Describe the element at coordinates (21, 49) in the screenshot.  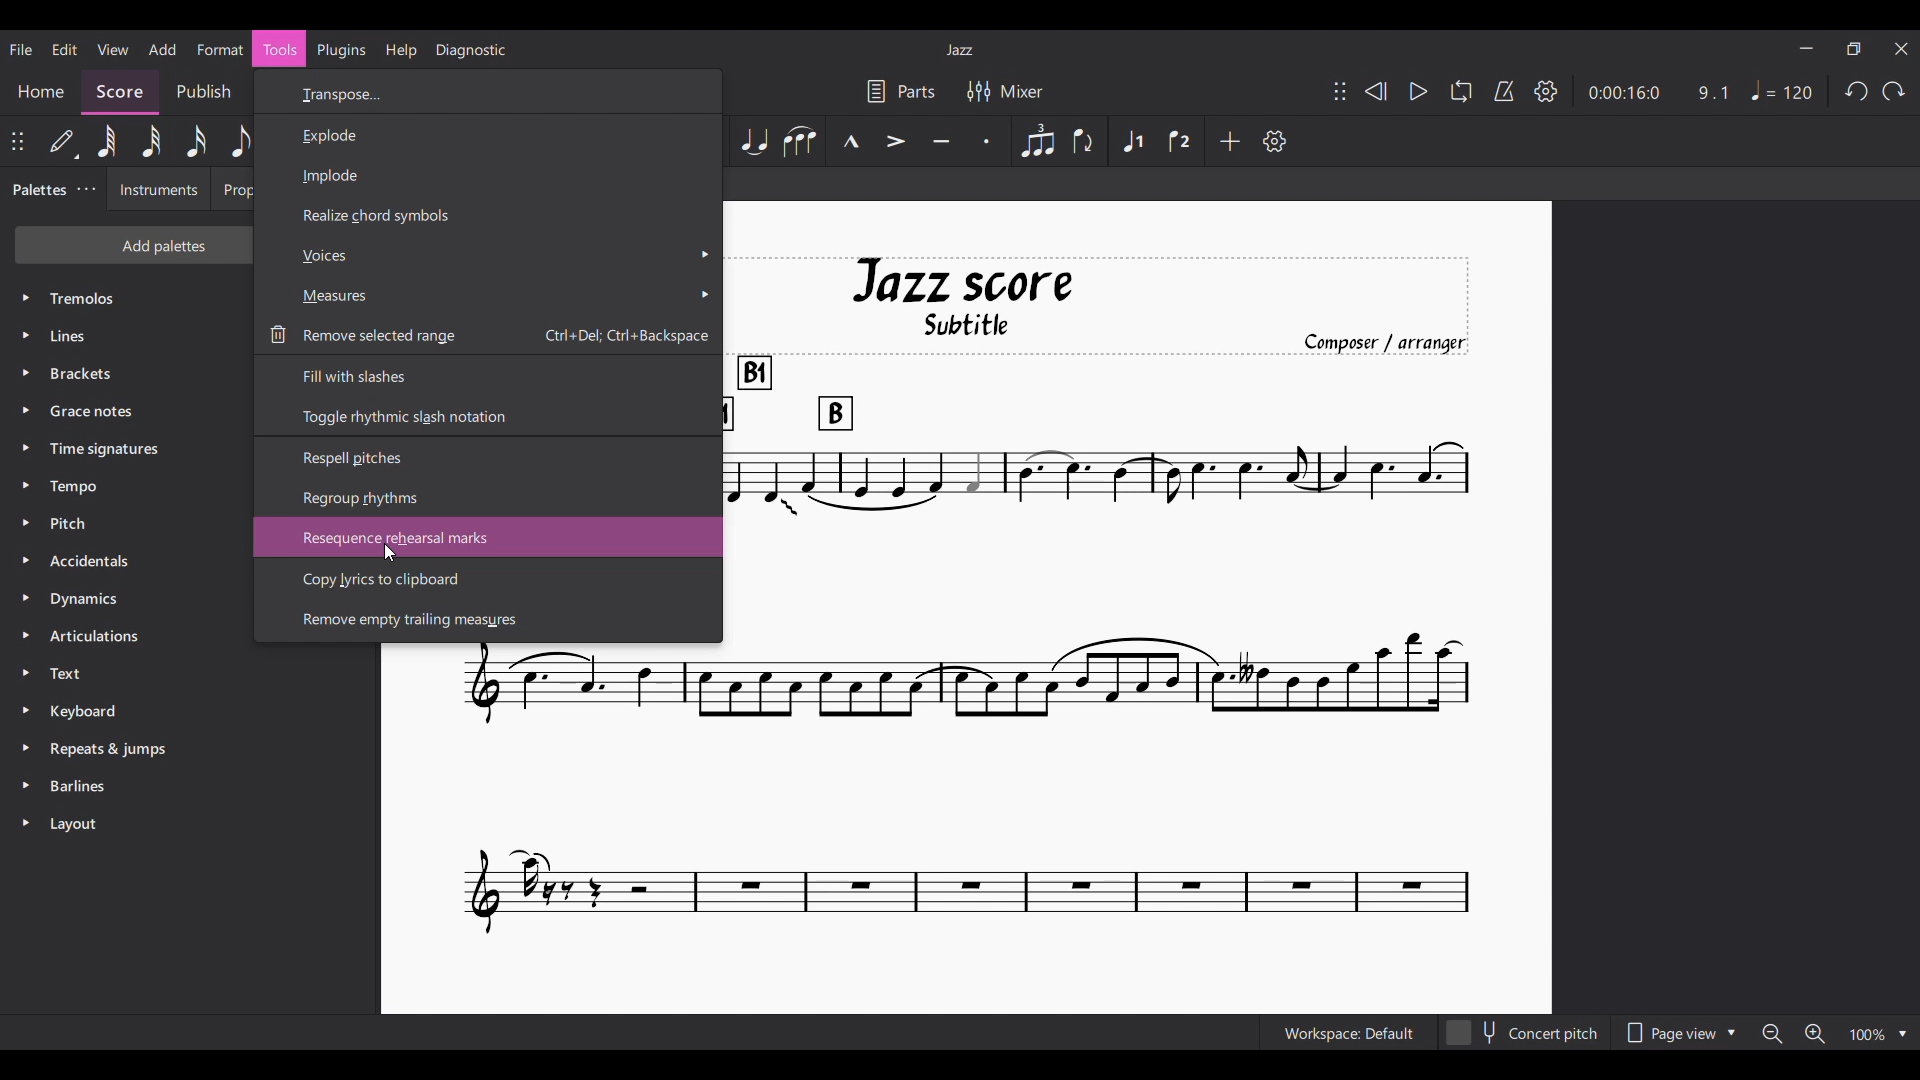
I see `File menu` at that location.